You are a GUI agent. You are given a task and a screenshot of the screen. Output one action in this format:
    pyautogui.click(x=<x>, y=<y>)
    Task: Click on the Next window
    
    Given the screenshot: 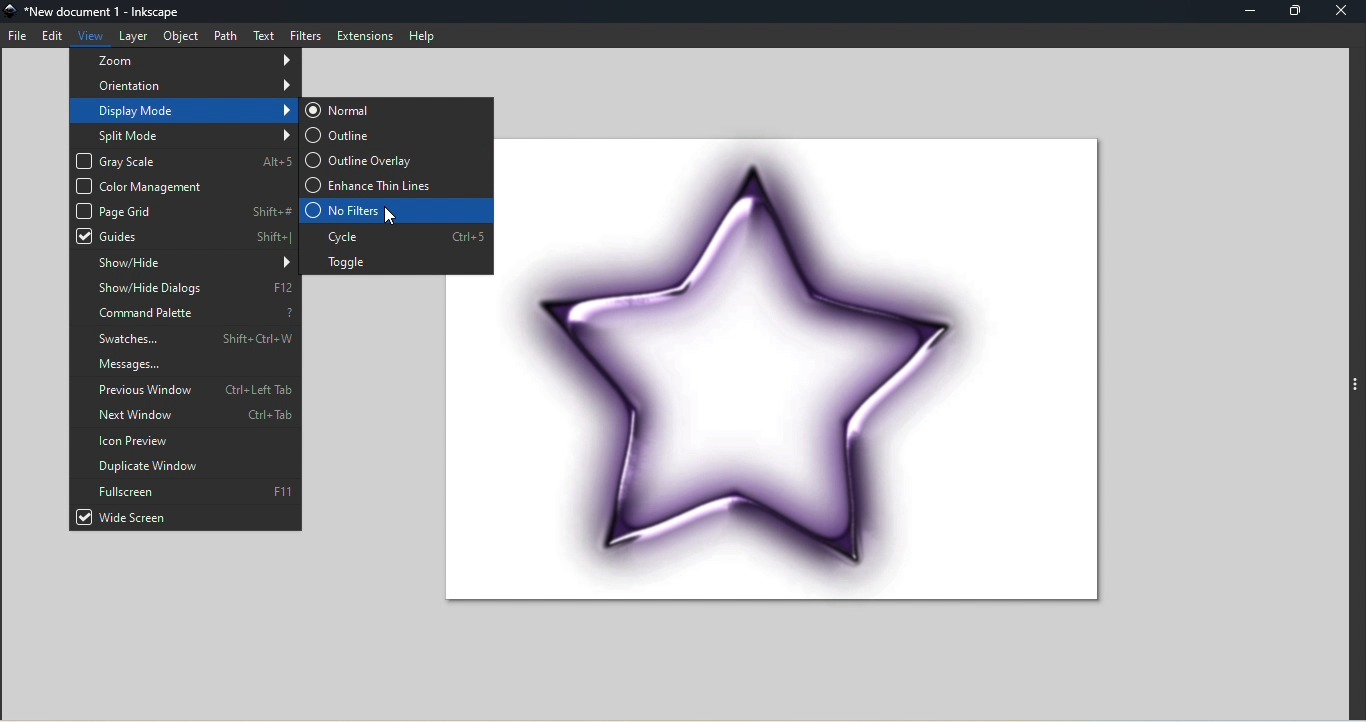 What is the action you would take?
    pyautogui.click(x=187, y=415)
    